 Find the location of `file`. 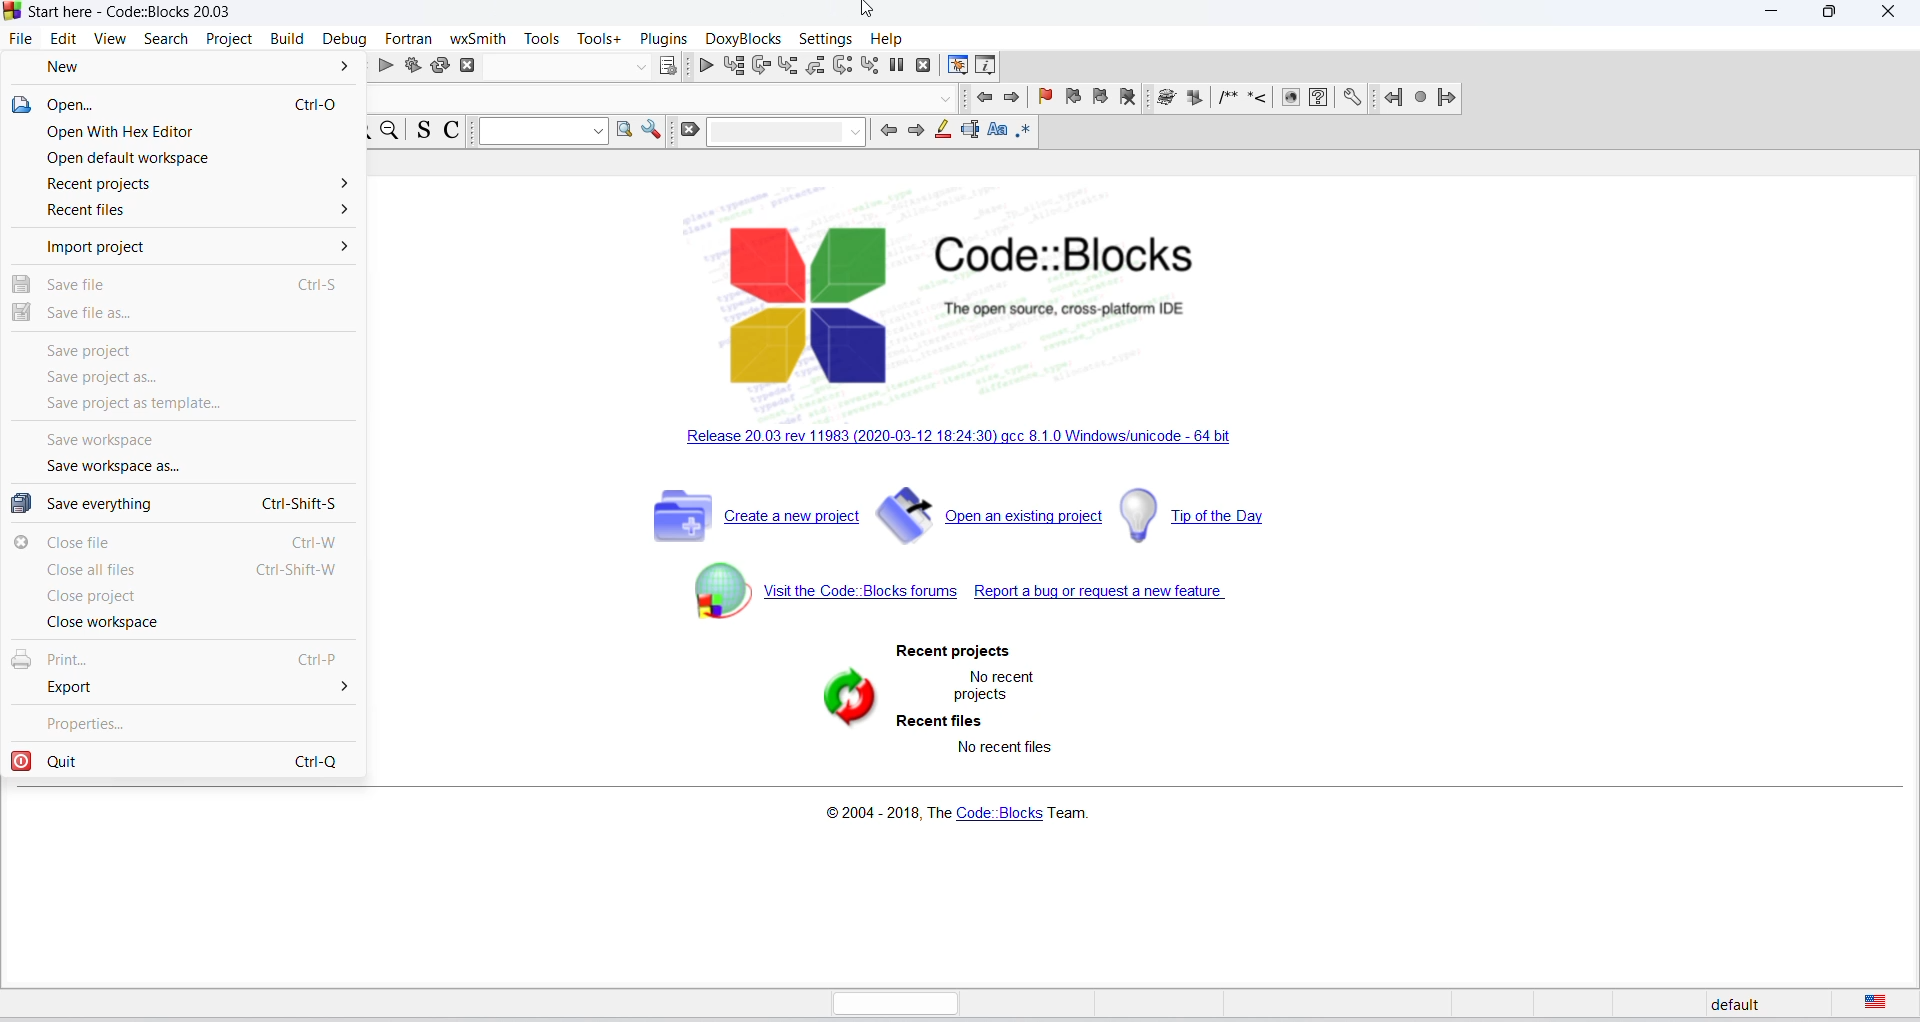

file is located at coordinates (21, 39).